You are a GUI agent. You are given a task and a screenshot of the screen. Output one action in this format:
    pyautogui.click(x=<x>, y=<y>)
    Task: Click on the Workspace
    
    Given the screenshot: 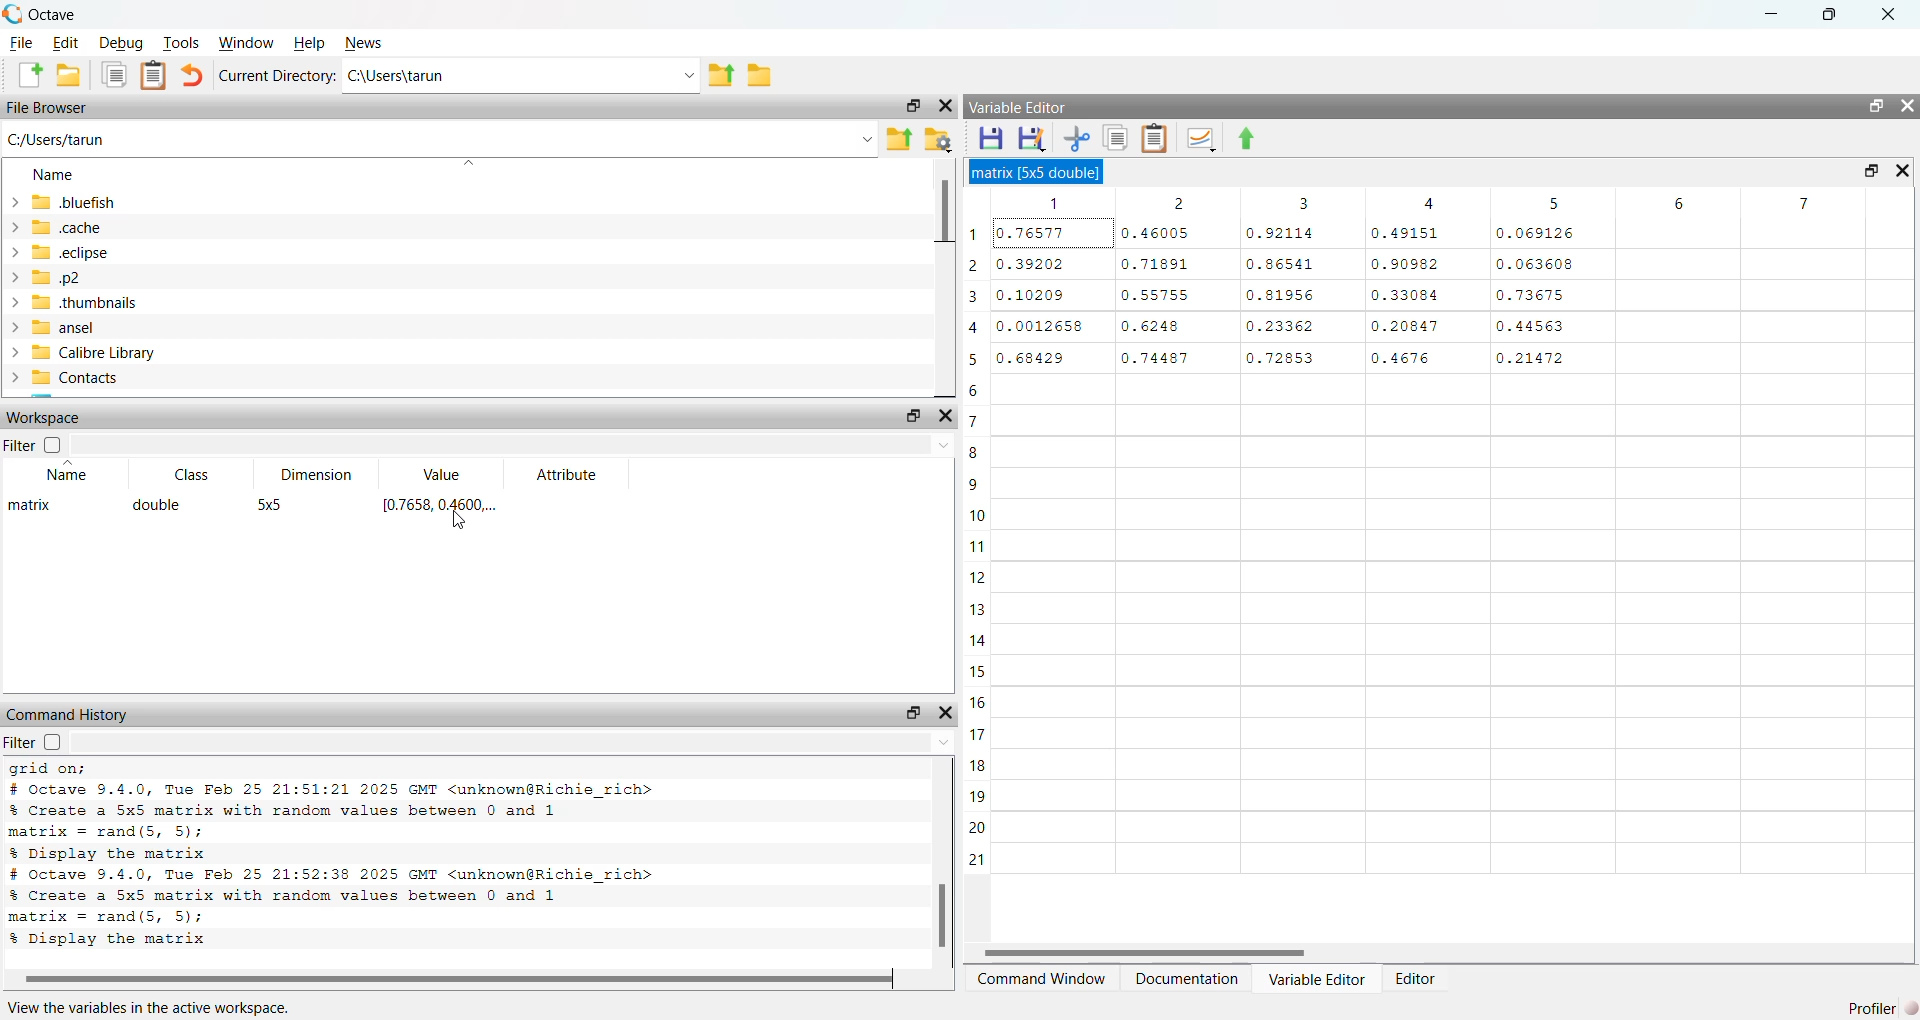 What is the action you would take?
    pyautogui.click(x=53, y=418)
    